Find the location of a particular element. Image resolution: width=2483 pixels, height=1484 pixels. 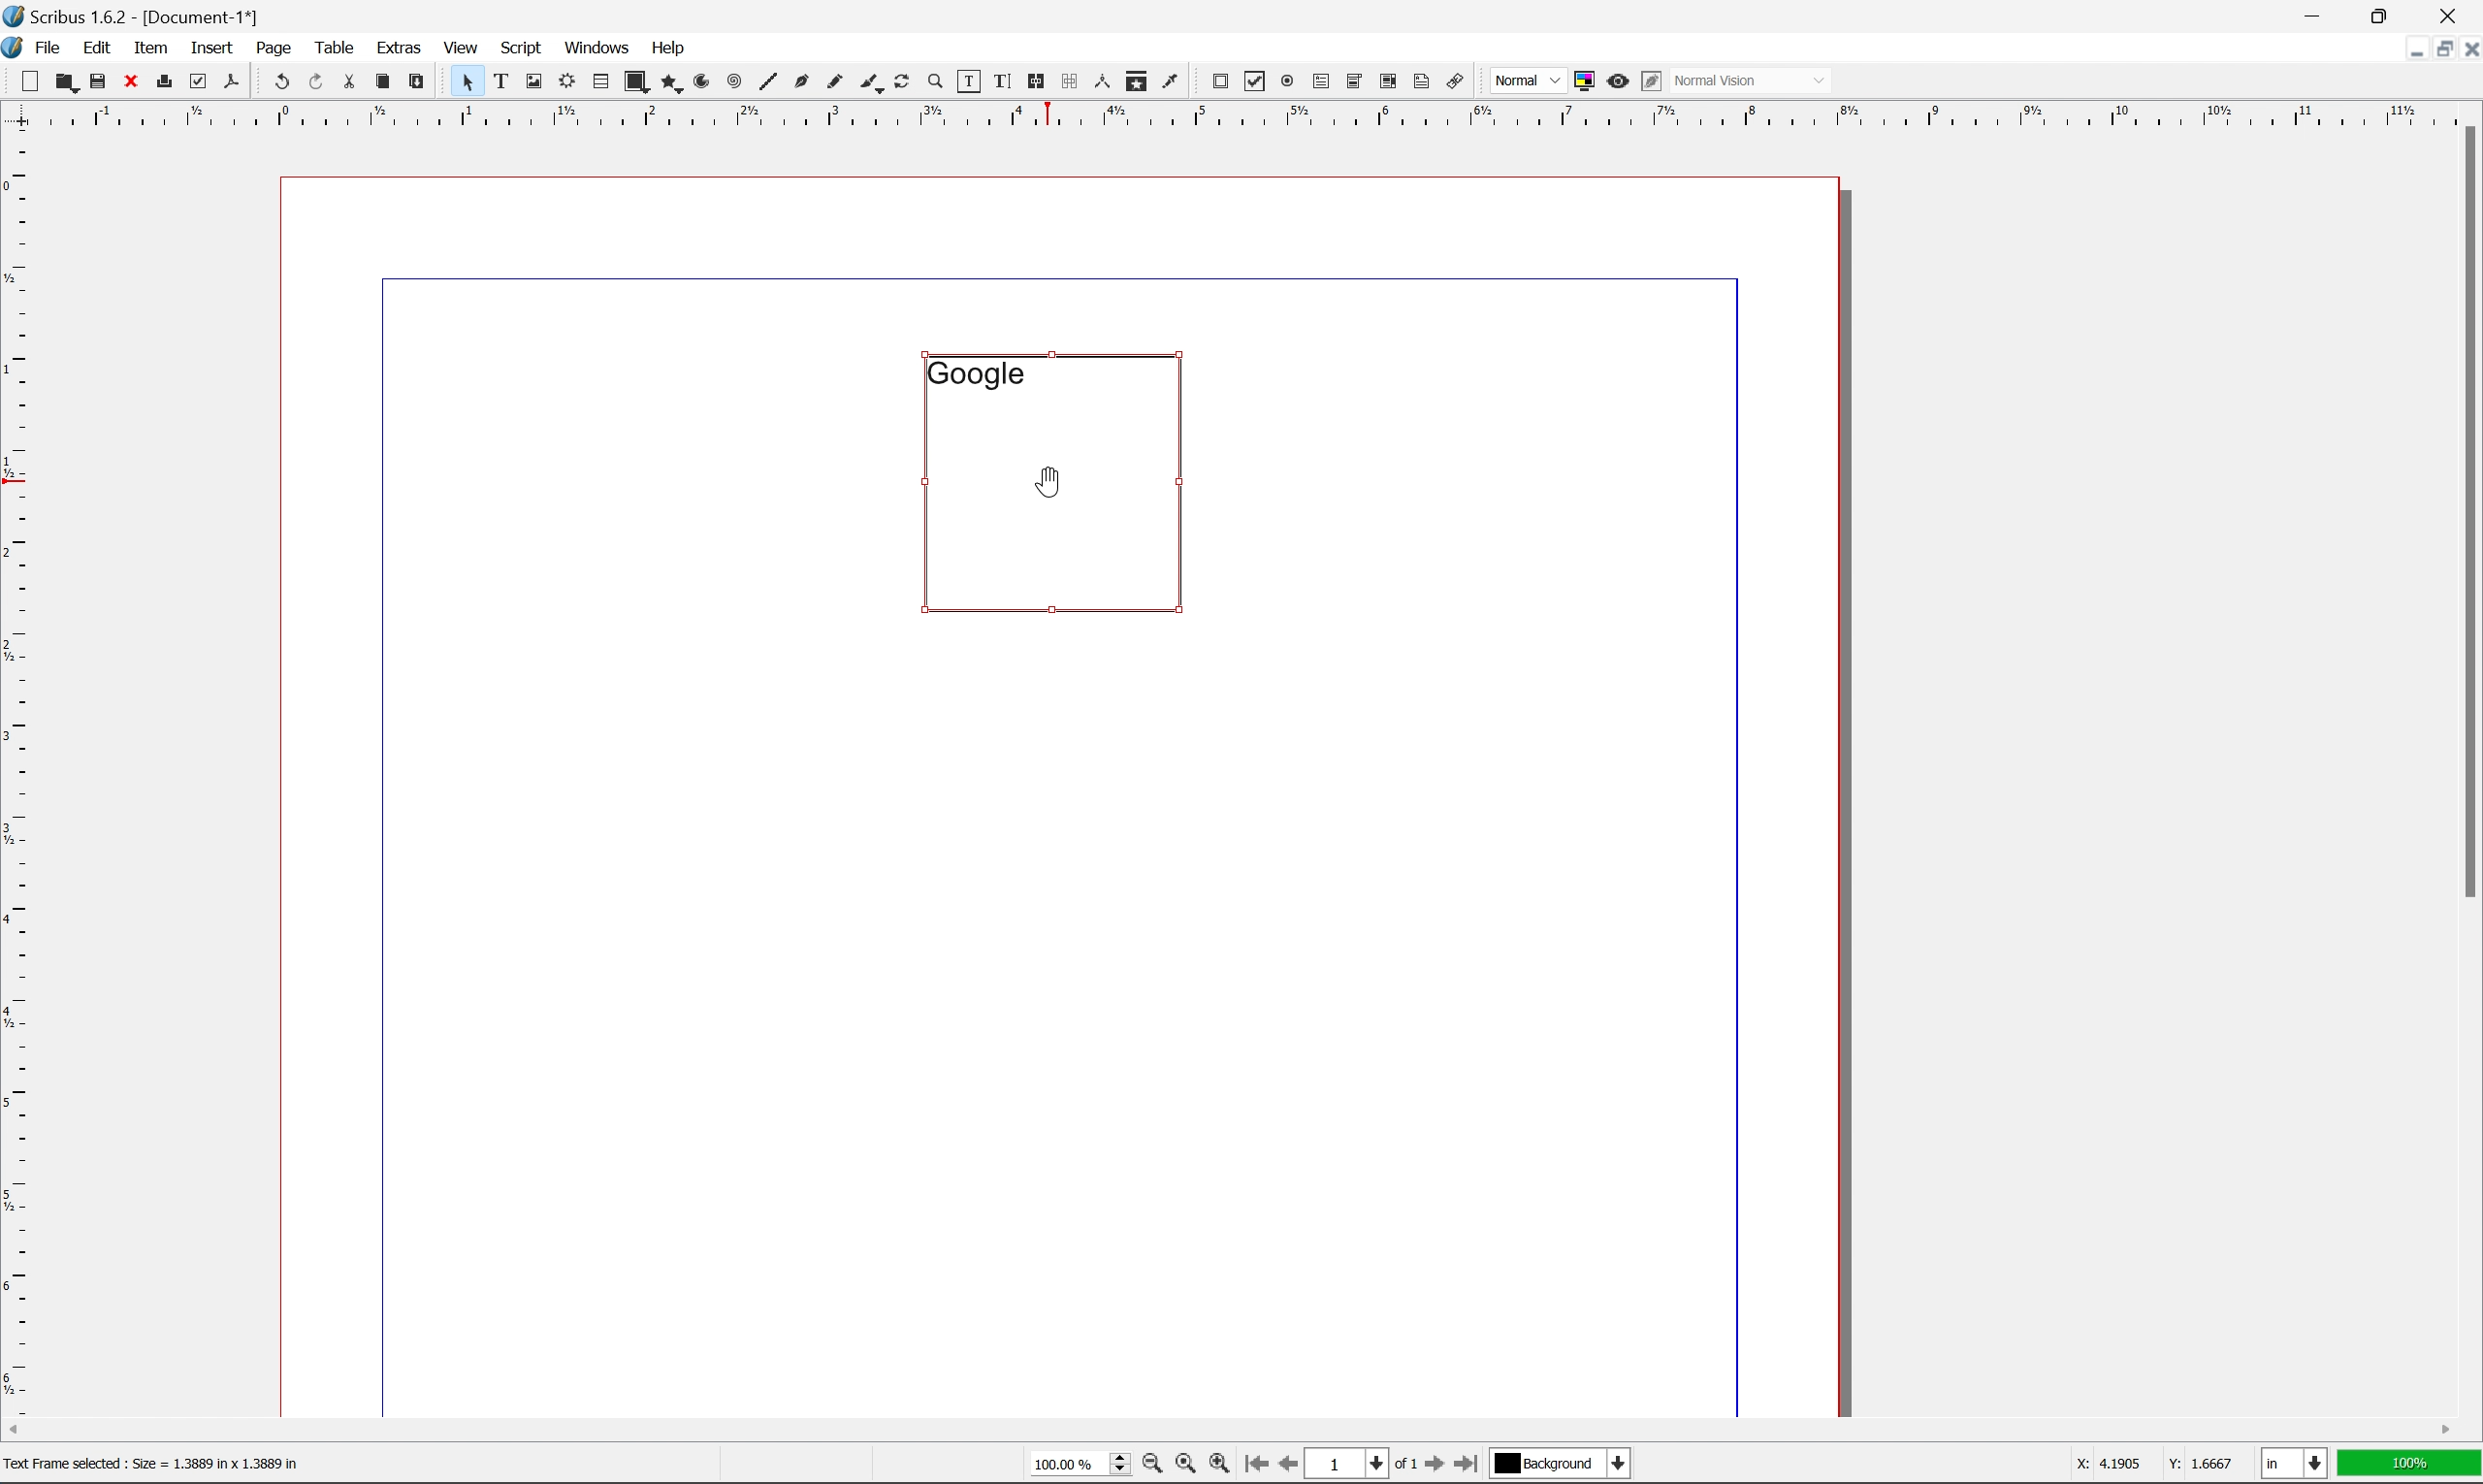

select current layer is located at coordinates (1557, 1464).